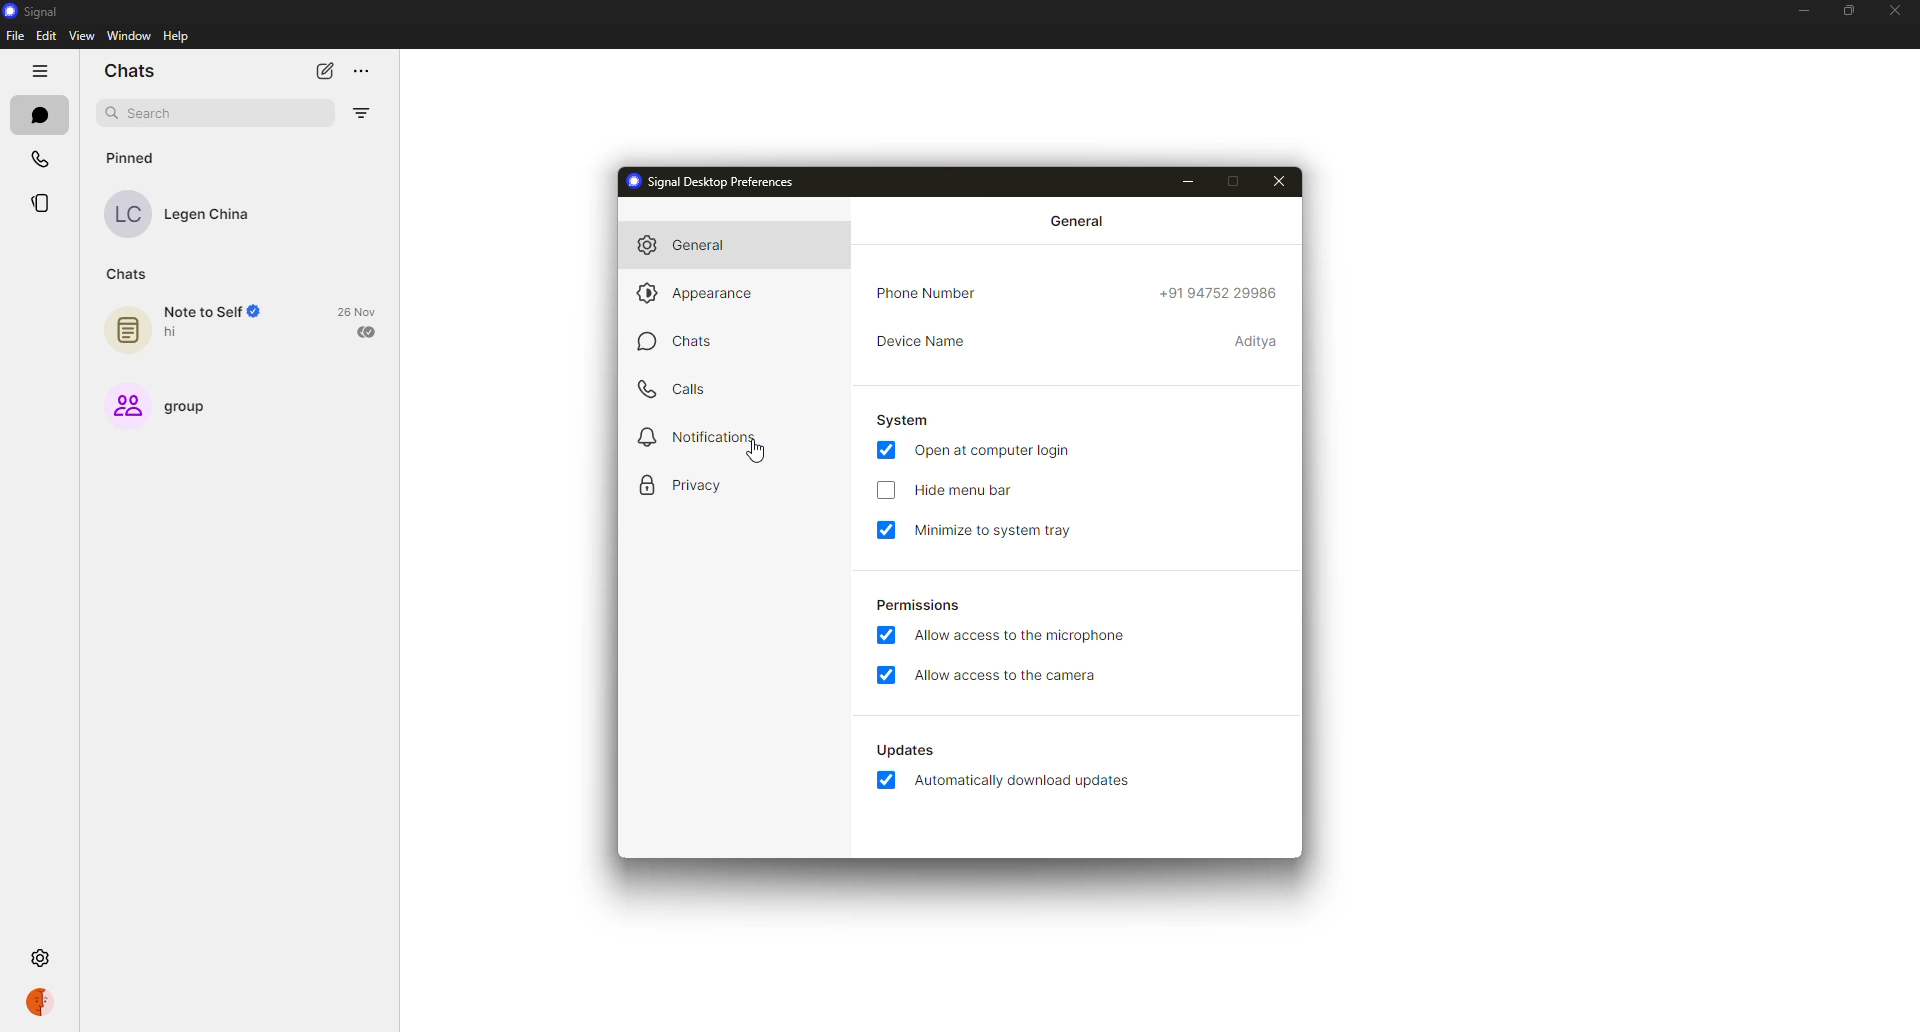 Image resolution: width=1920 pixels, height=1032 pixels. Describe the element at coordinates (219, 311) in the screenshot. I see `note to self` at that location.